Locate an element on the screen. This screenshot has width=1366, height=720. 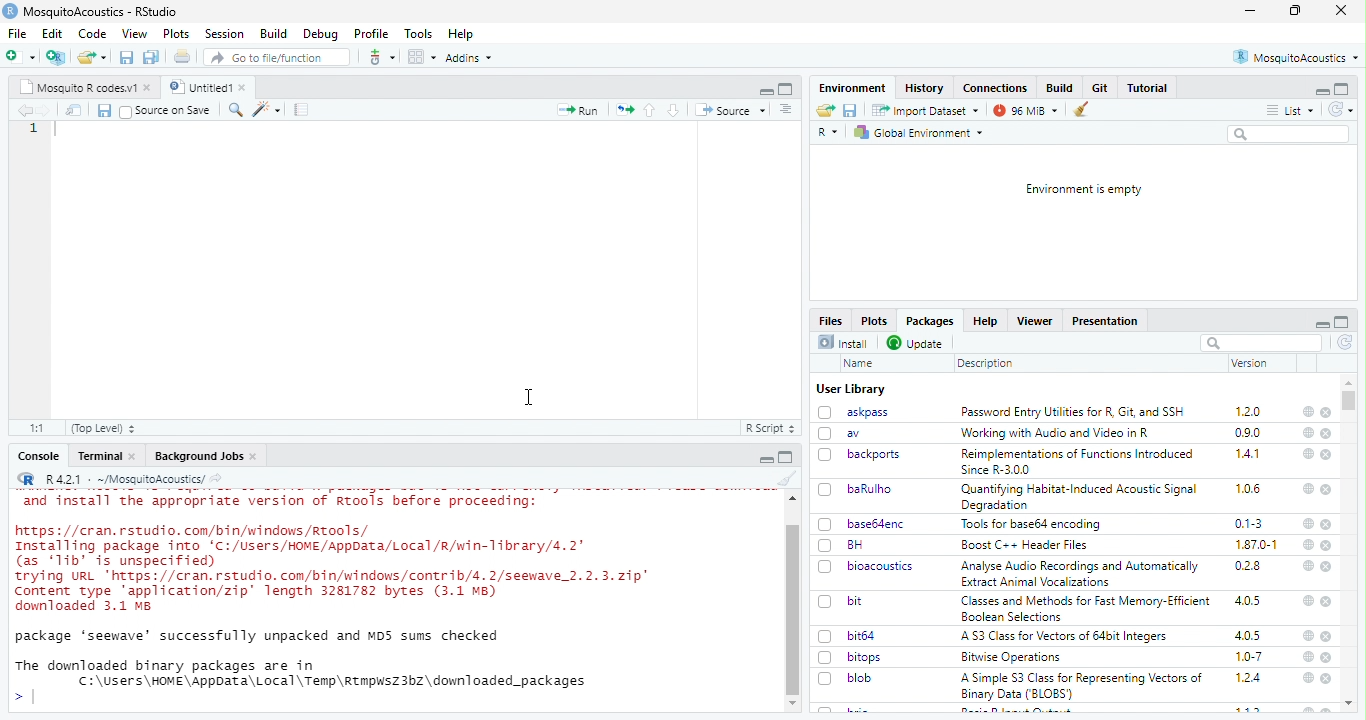
 is located at coordinates (1062, 87).